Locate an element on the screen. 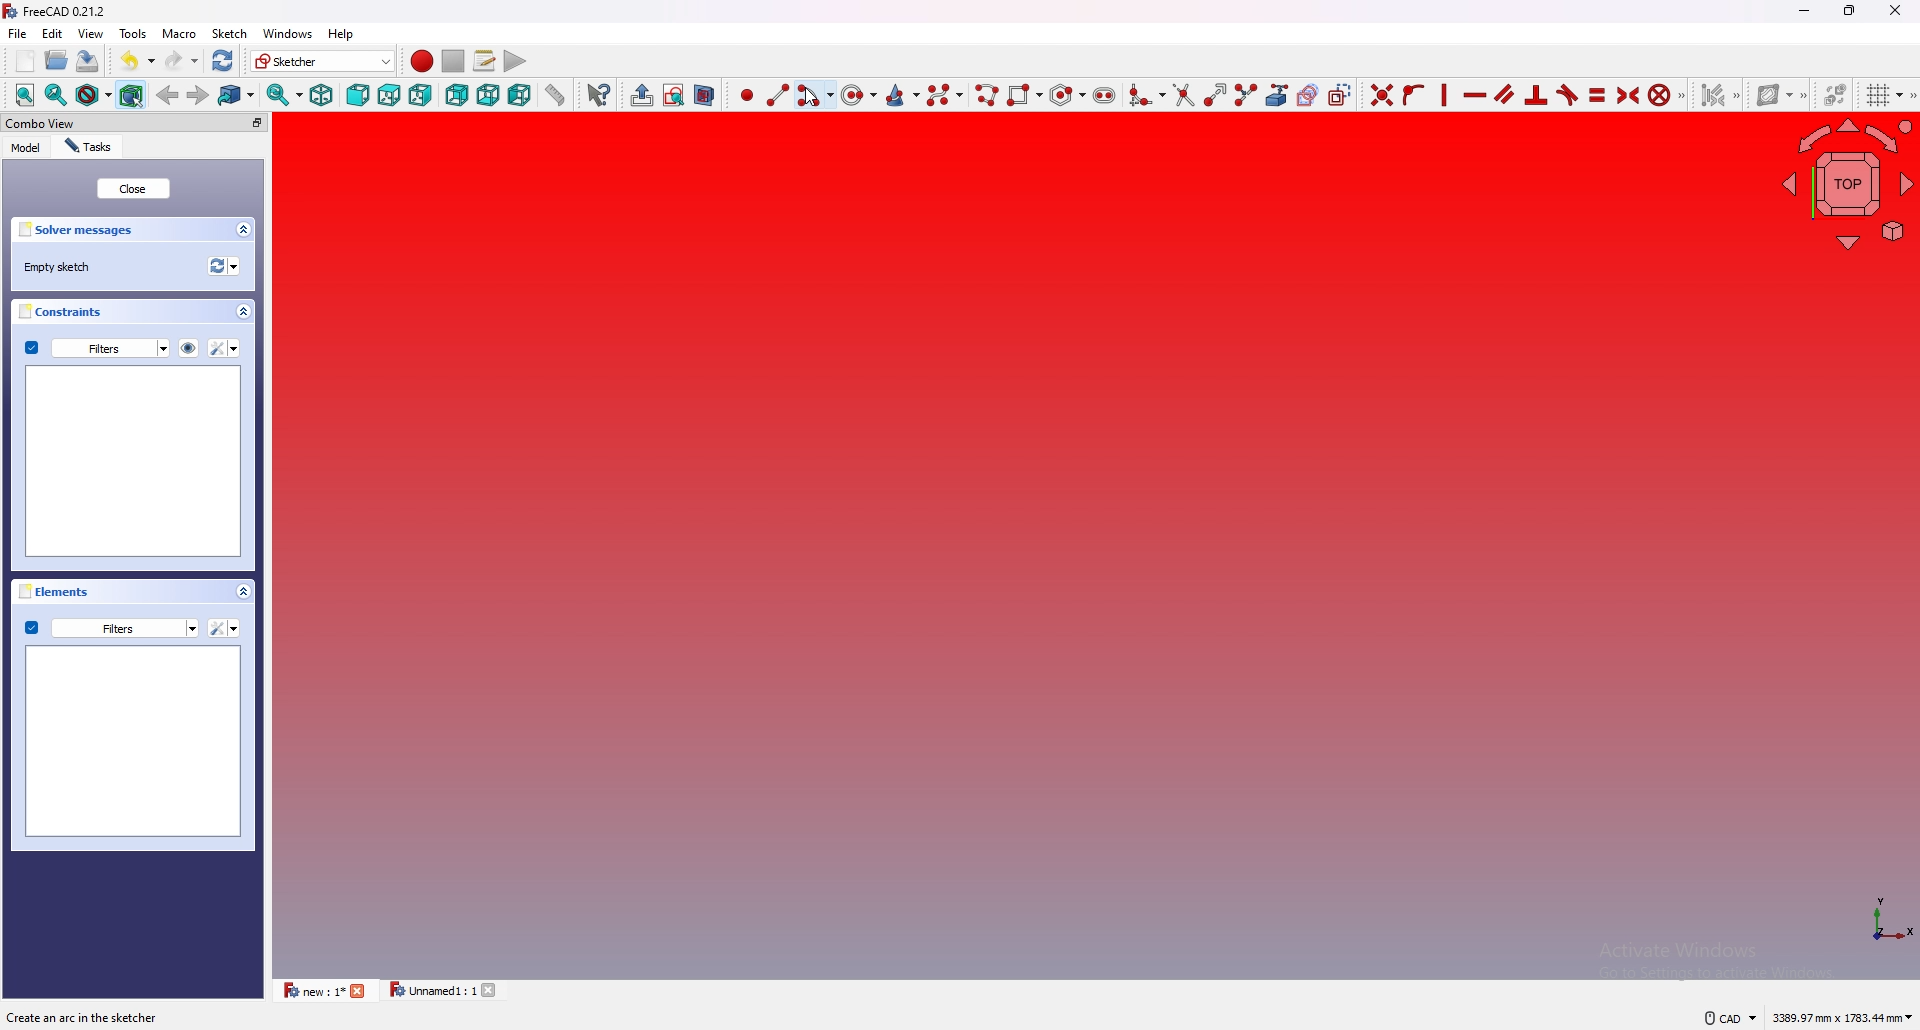 The height and width of the screenshot is (1030, 1920). Sketch is located at coordinates (228, 33).